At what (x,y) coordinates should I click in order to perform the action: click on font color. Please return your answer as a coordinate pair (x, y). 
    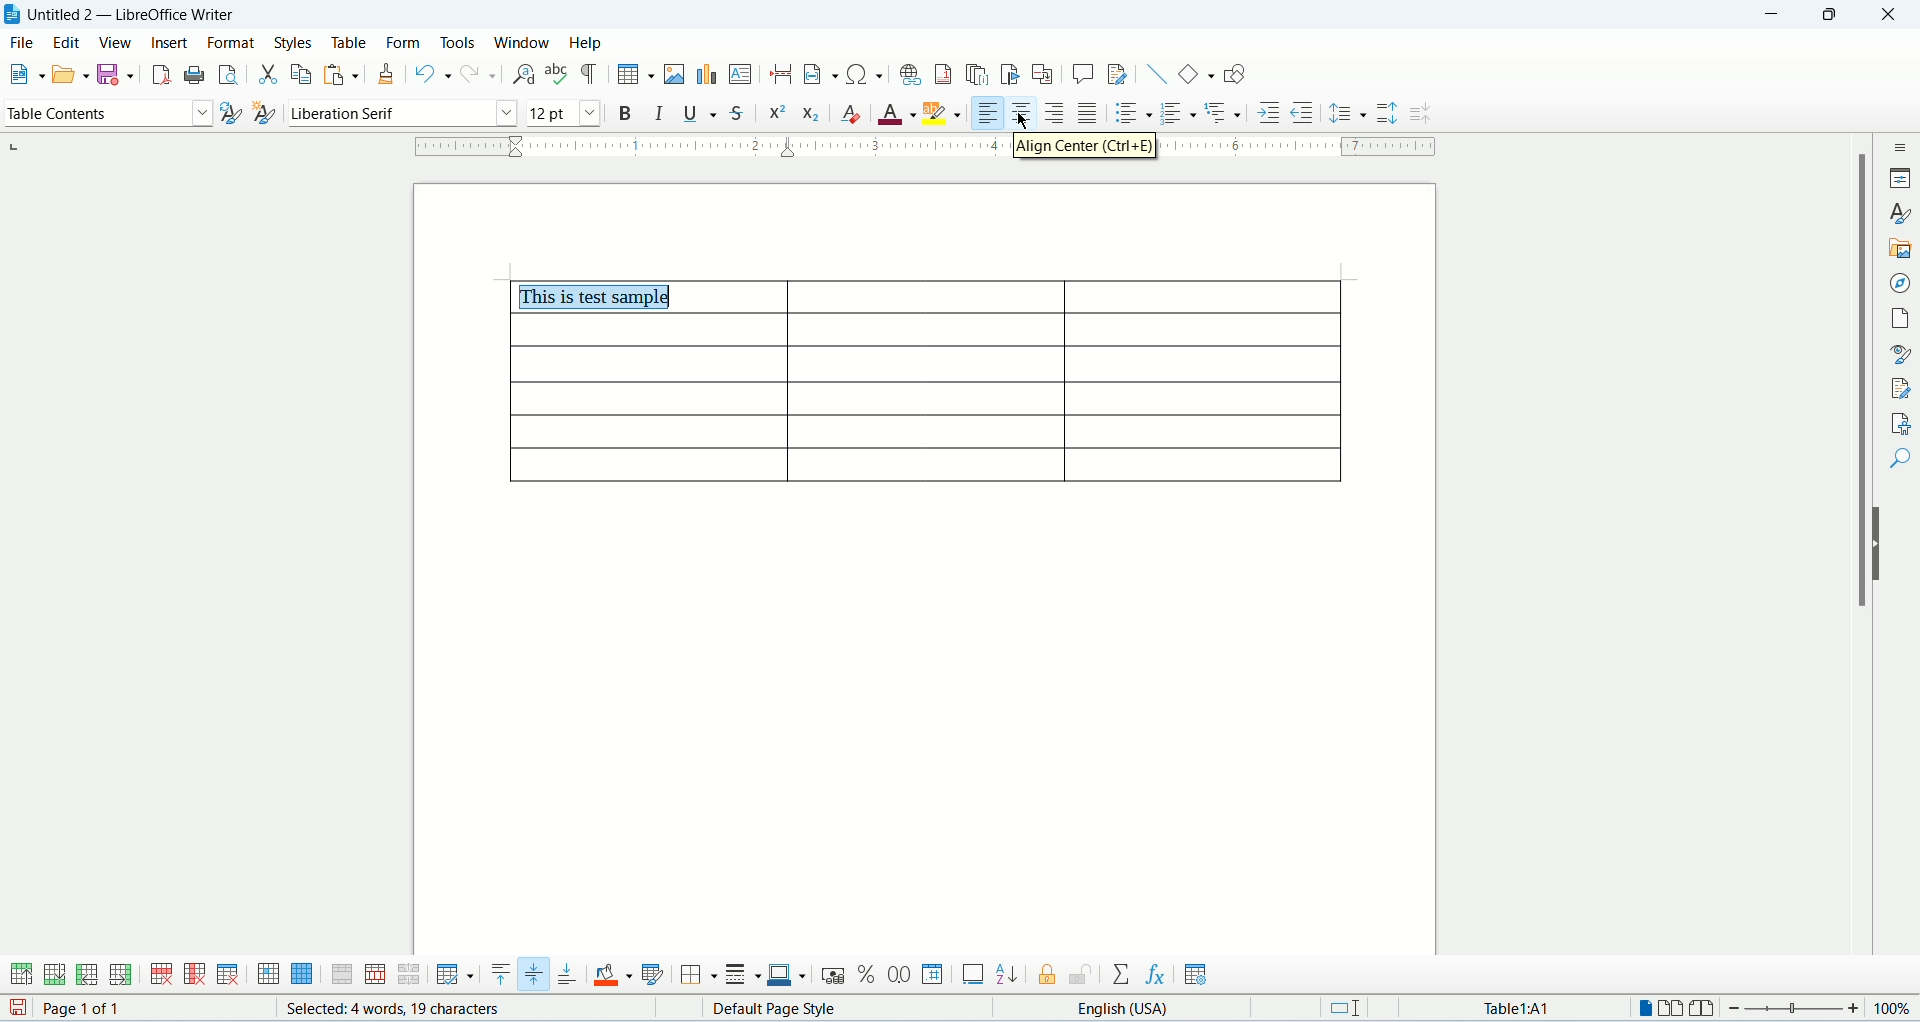
    Looking at the image, I should click on (895, 111).